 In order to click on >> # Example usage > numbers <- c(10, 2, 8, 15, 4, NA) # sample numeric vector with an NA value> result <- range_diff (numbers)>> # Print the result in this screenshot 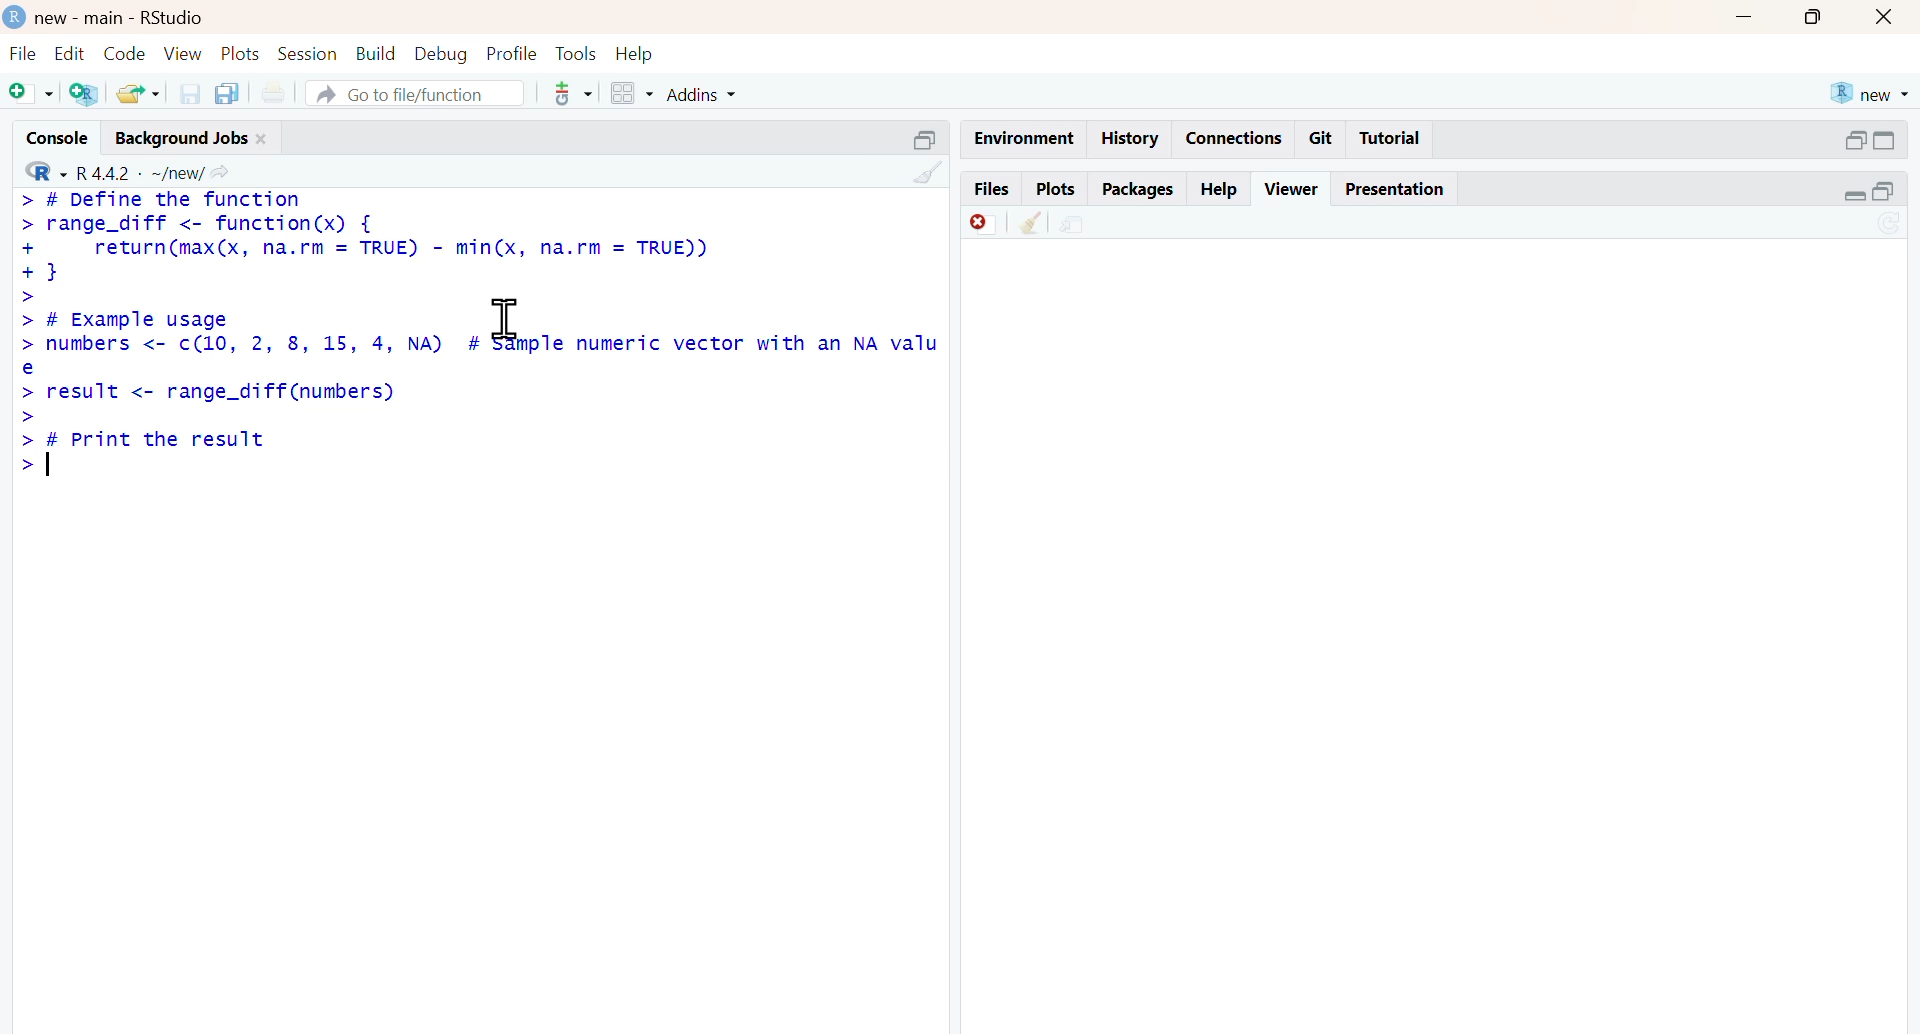, I will do `click(476, 369)`.